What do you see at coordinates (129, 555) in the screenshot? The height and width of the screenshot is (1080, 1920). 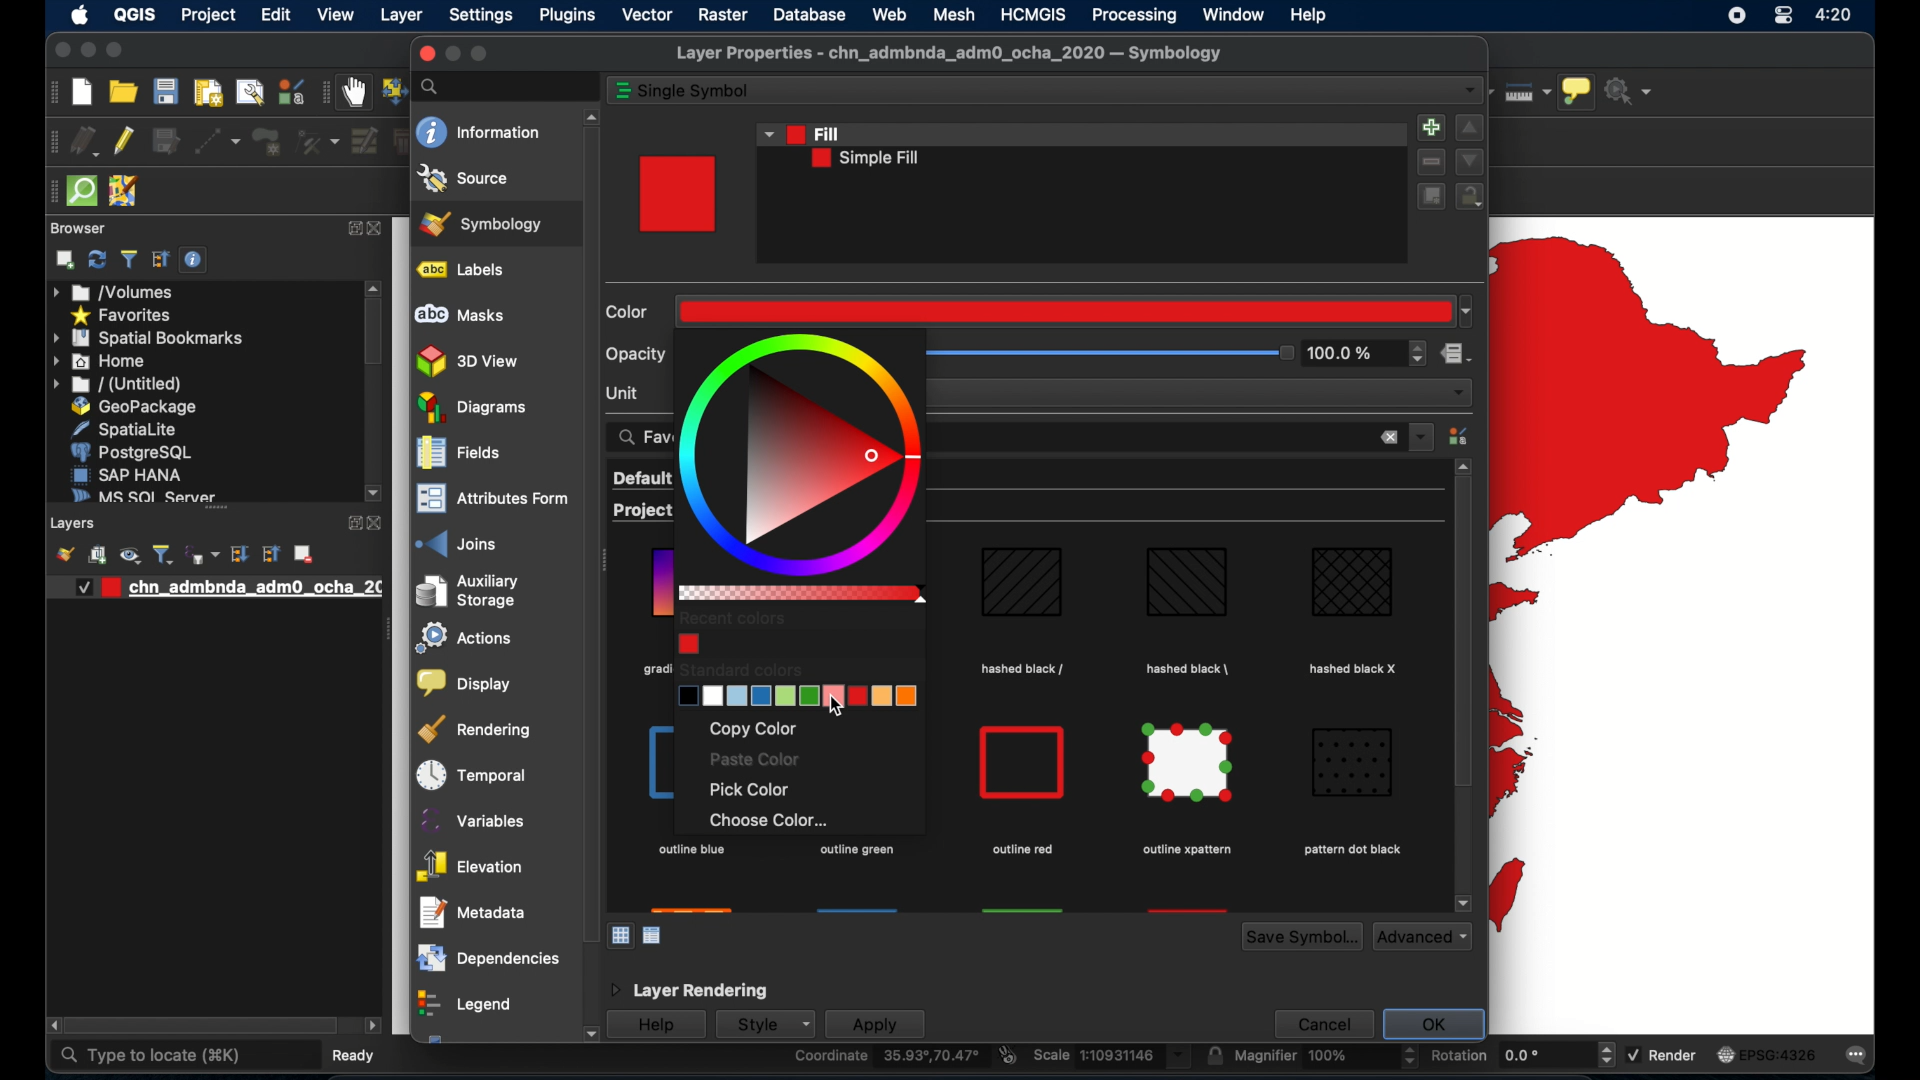 I see `manage map theme` at bounding box center [129, 555].